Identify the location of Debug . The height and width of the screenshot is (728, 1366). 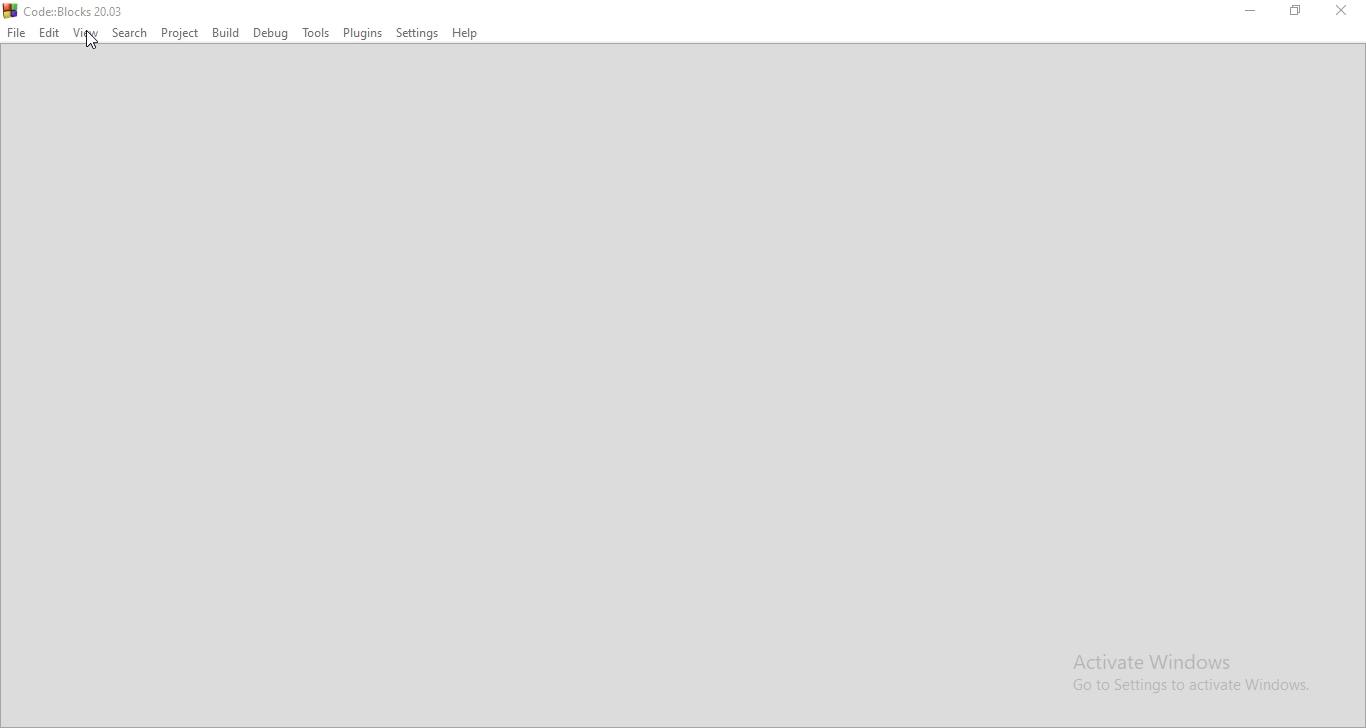
(271, 32).